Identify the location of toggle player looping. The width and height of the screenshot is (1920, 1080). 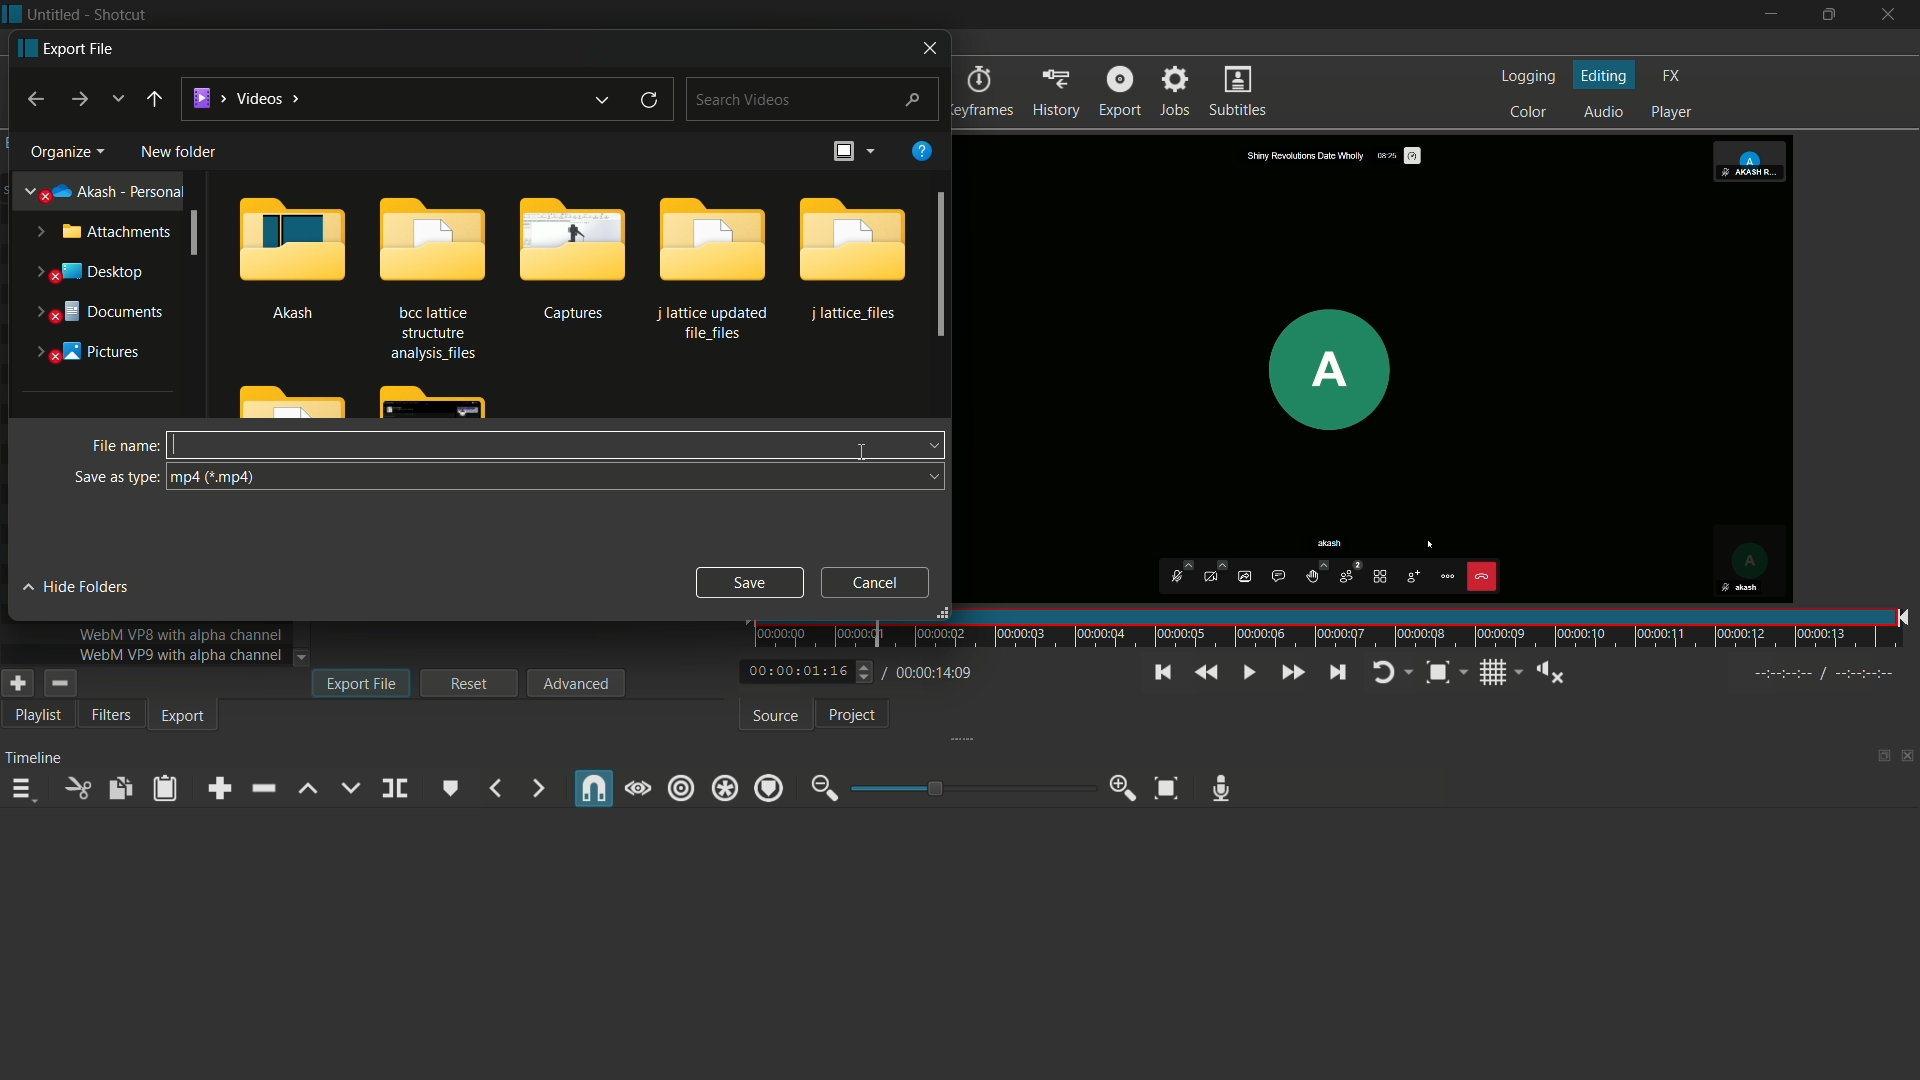
(1384, 673).